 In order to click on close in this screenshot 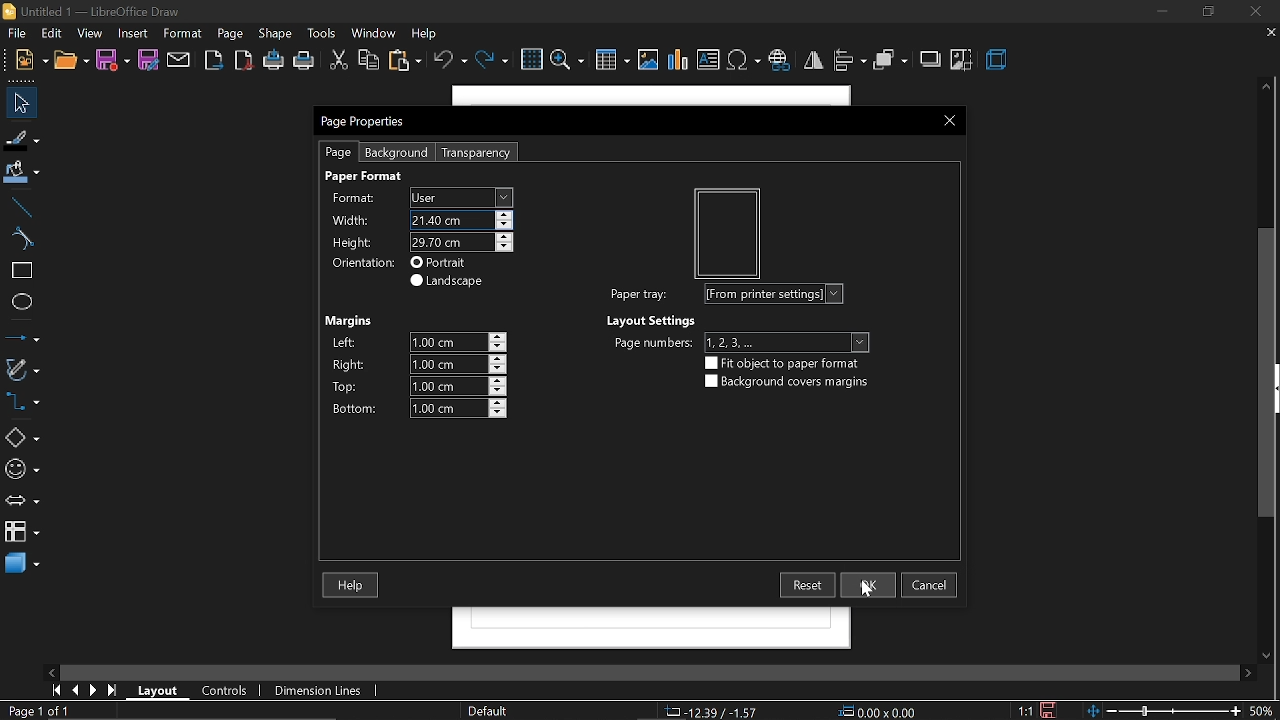, I will do `click(943, 121)`.